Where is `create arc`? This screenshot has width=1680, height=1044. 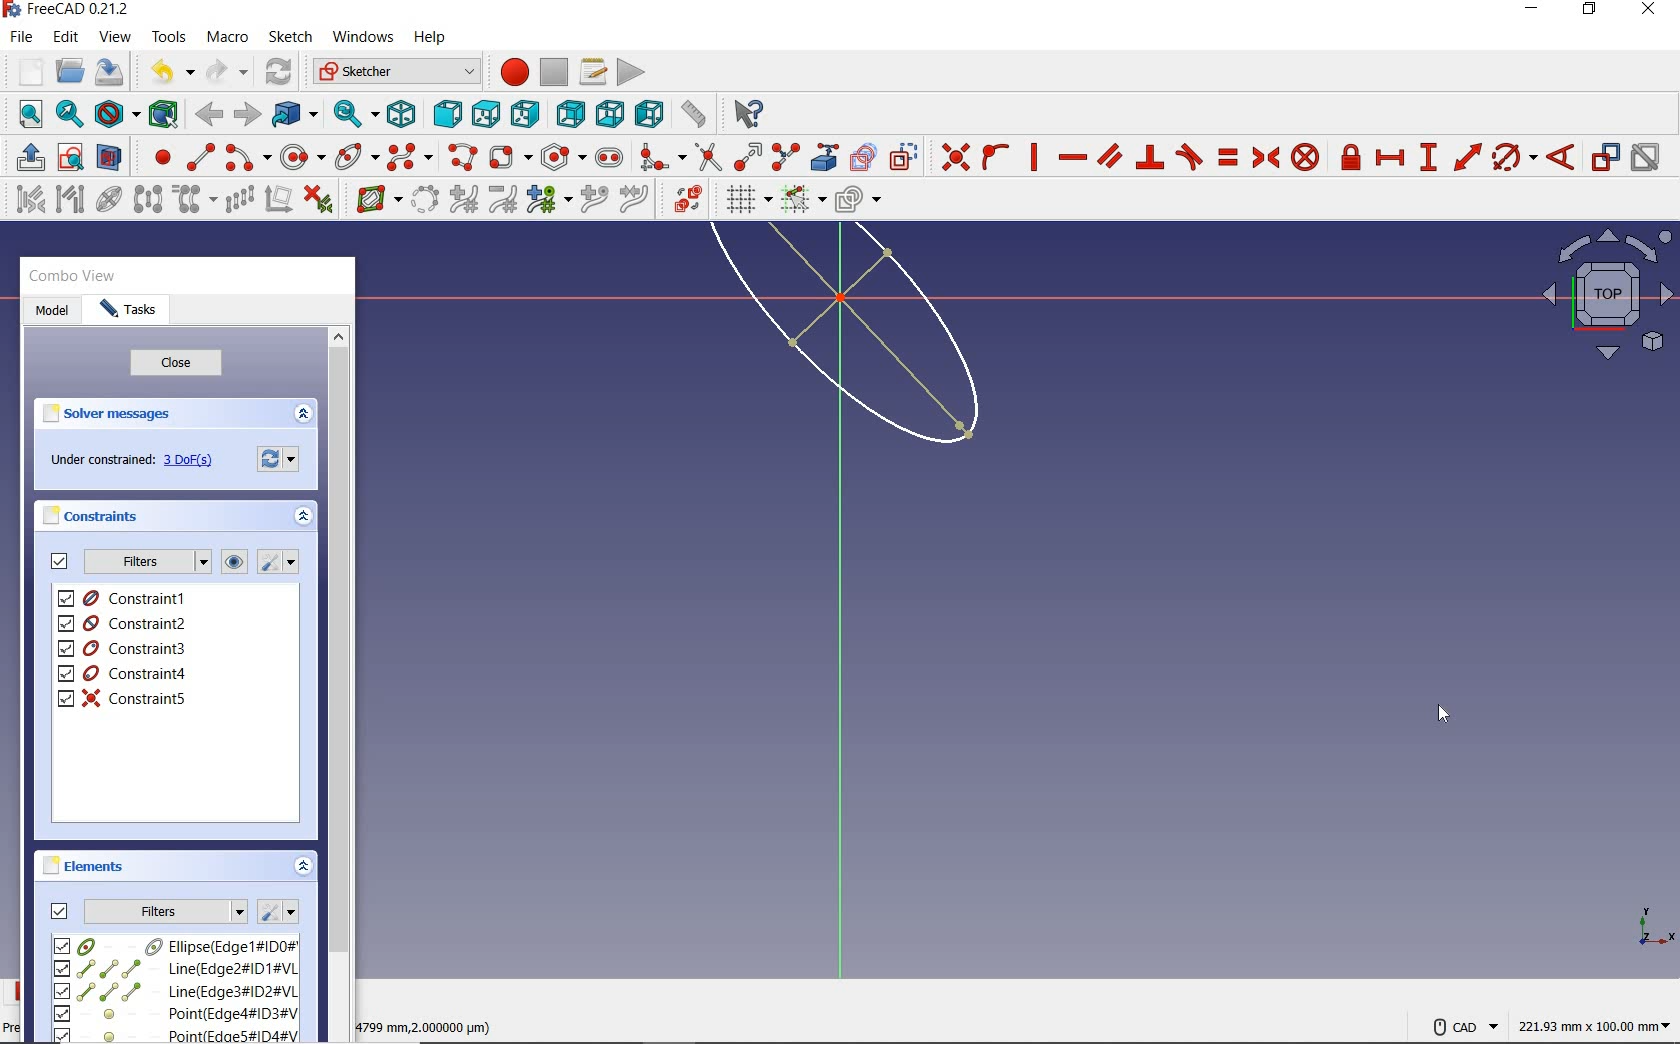
create arc is located at coordinates (248, 155).